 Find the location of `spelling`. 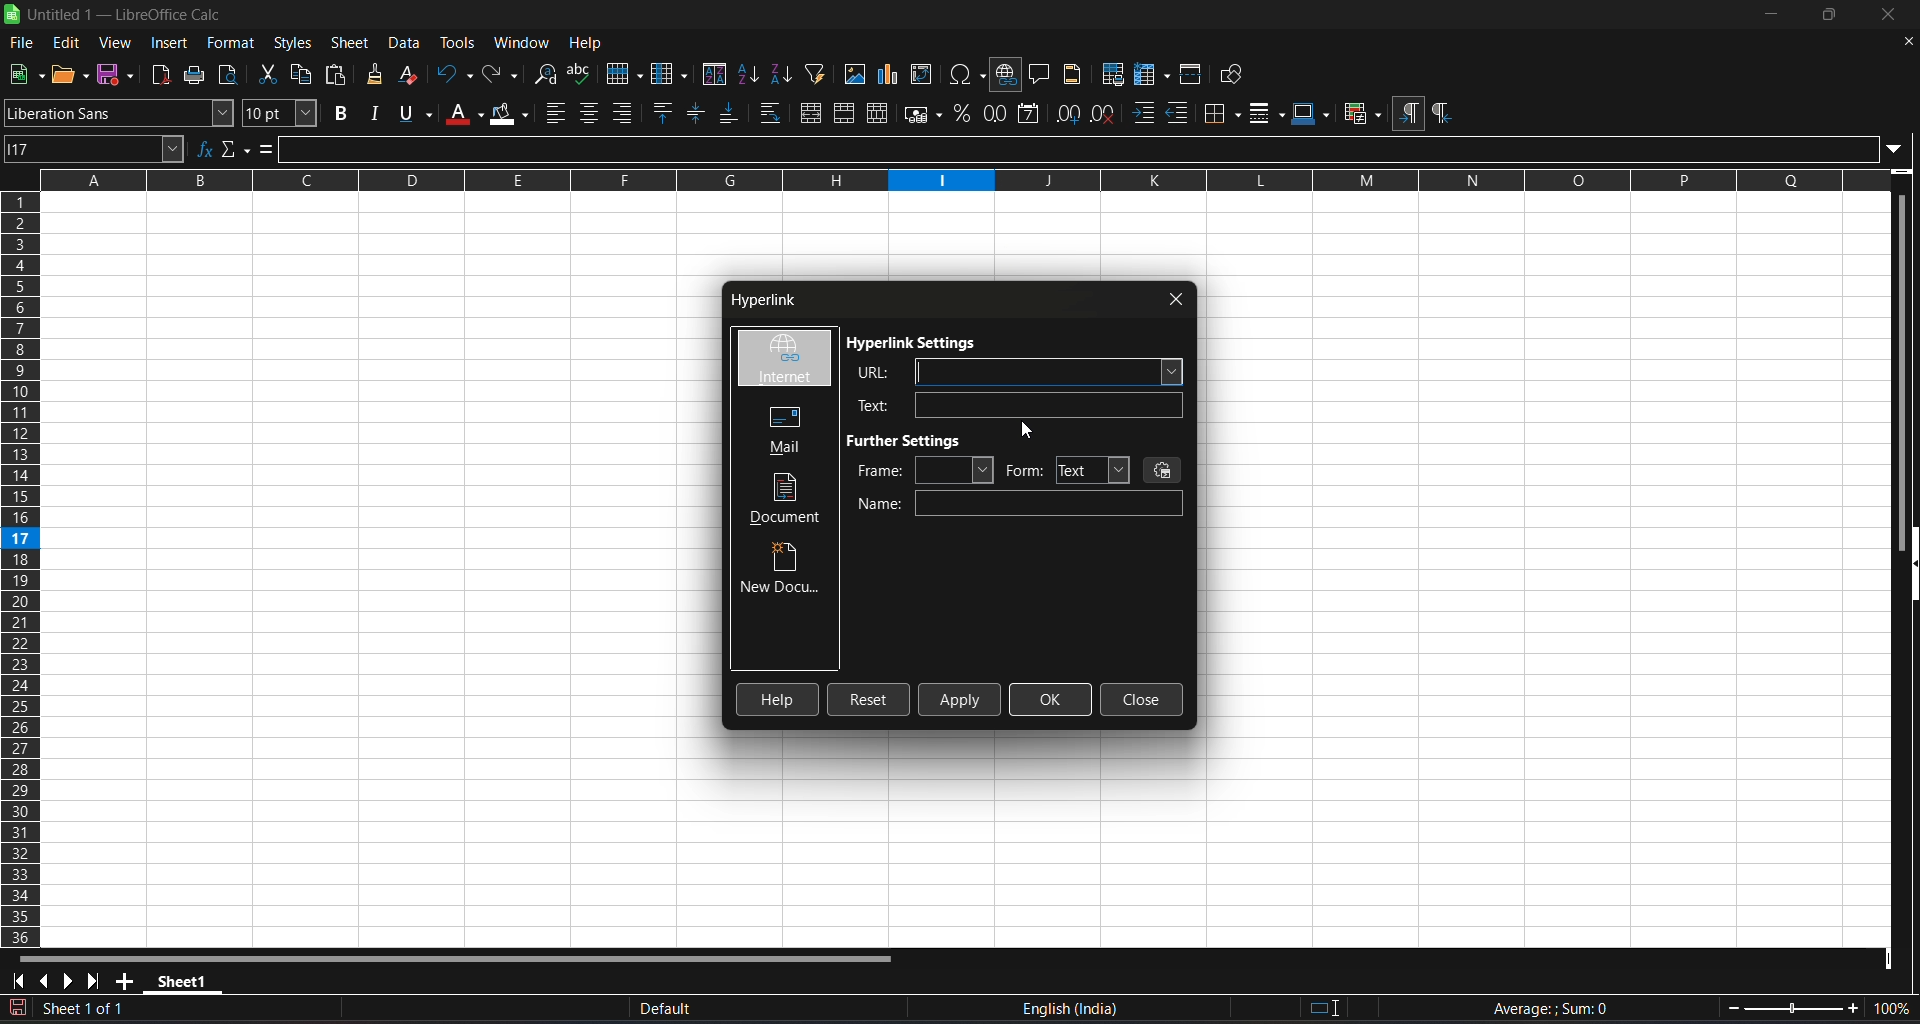

spelling is located at coordinates (582, 74).